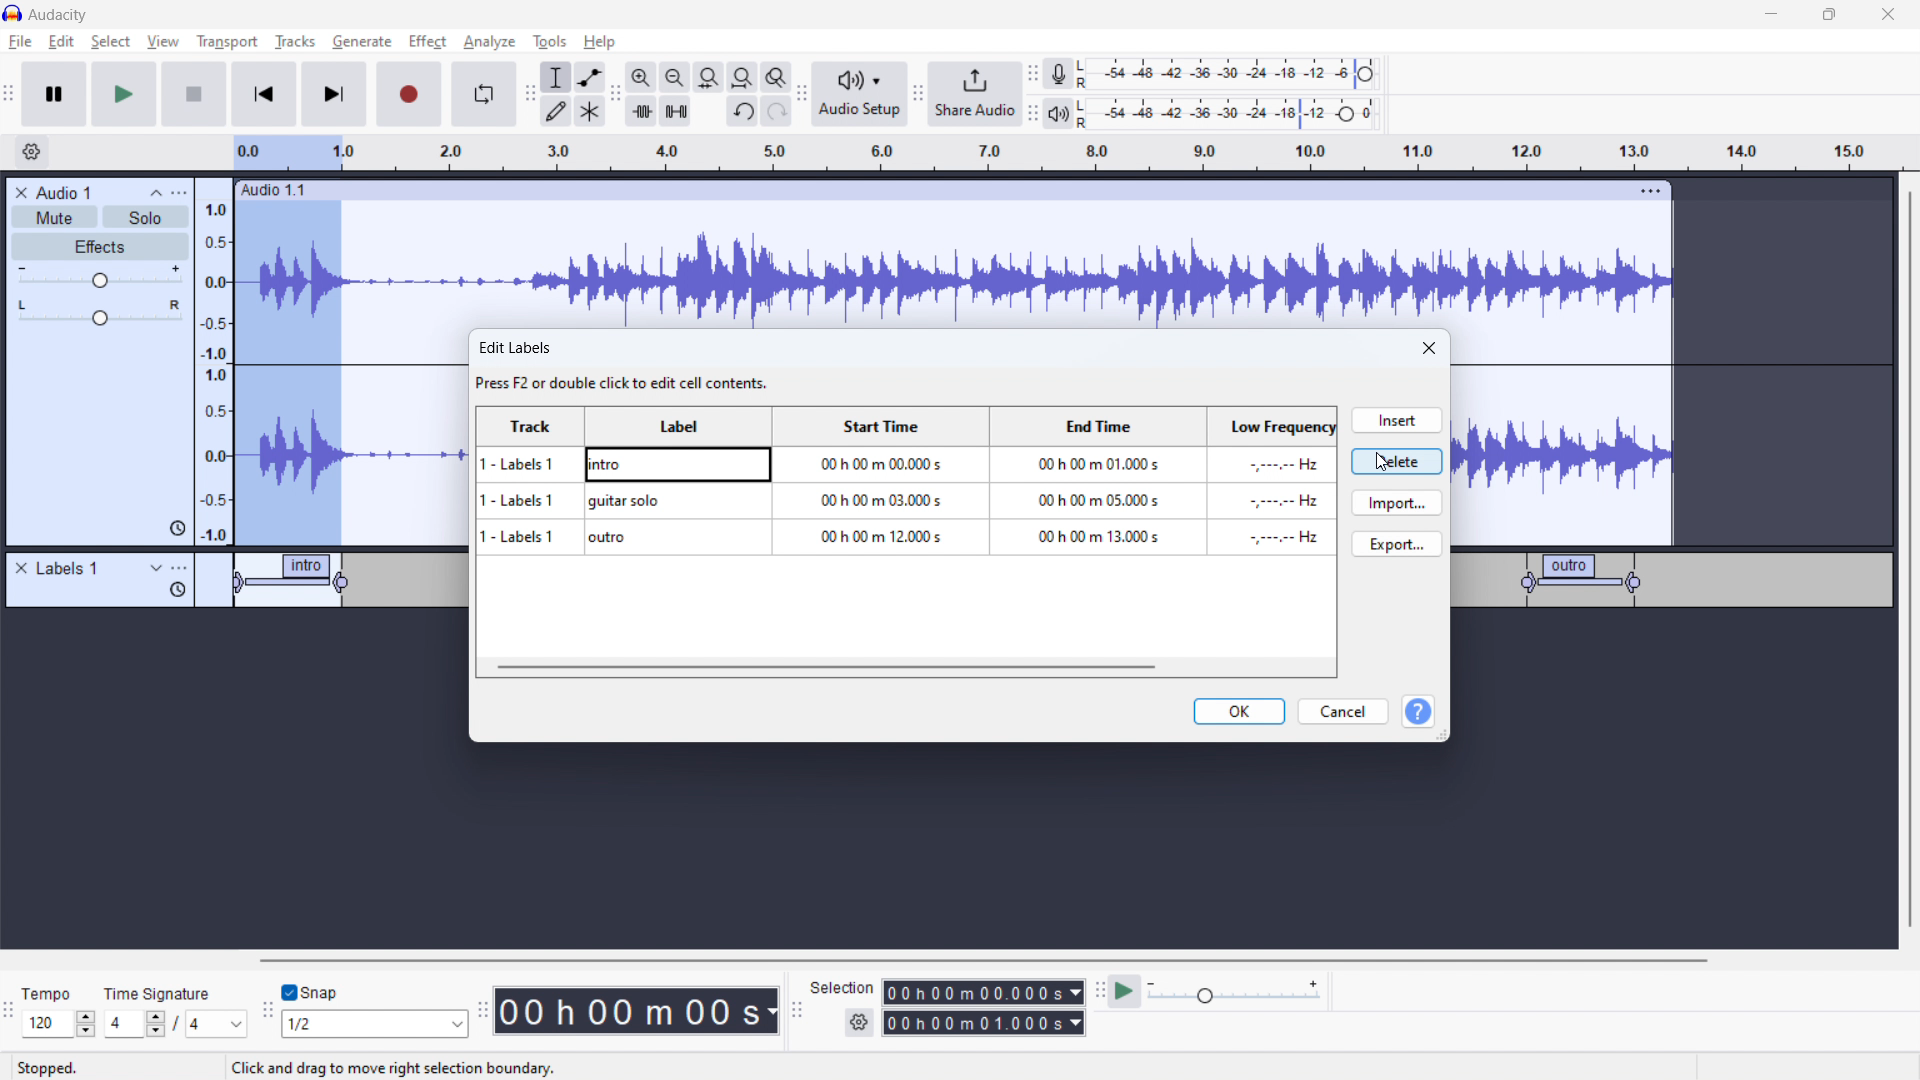  I want to click on play at speed toolbar, so click(1099, 993).